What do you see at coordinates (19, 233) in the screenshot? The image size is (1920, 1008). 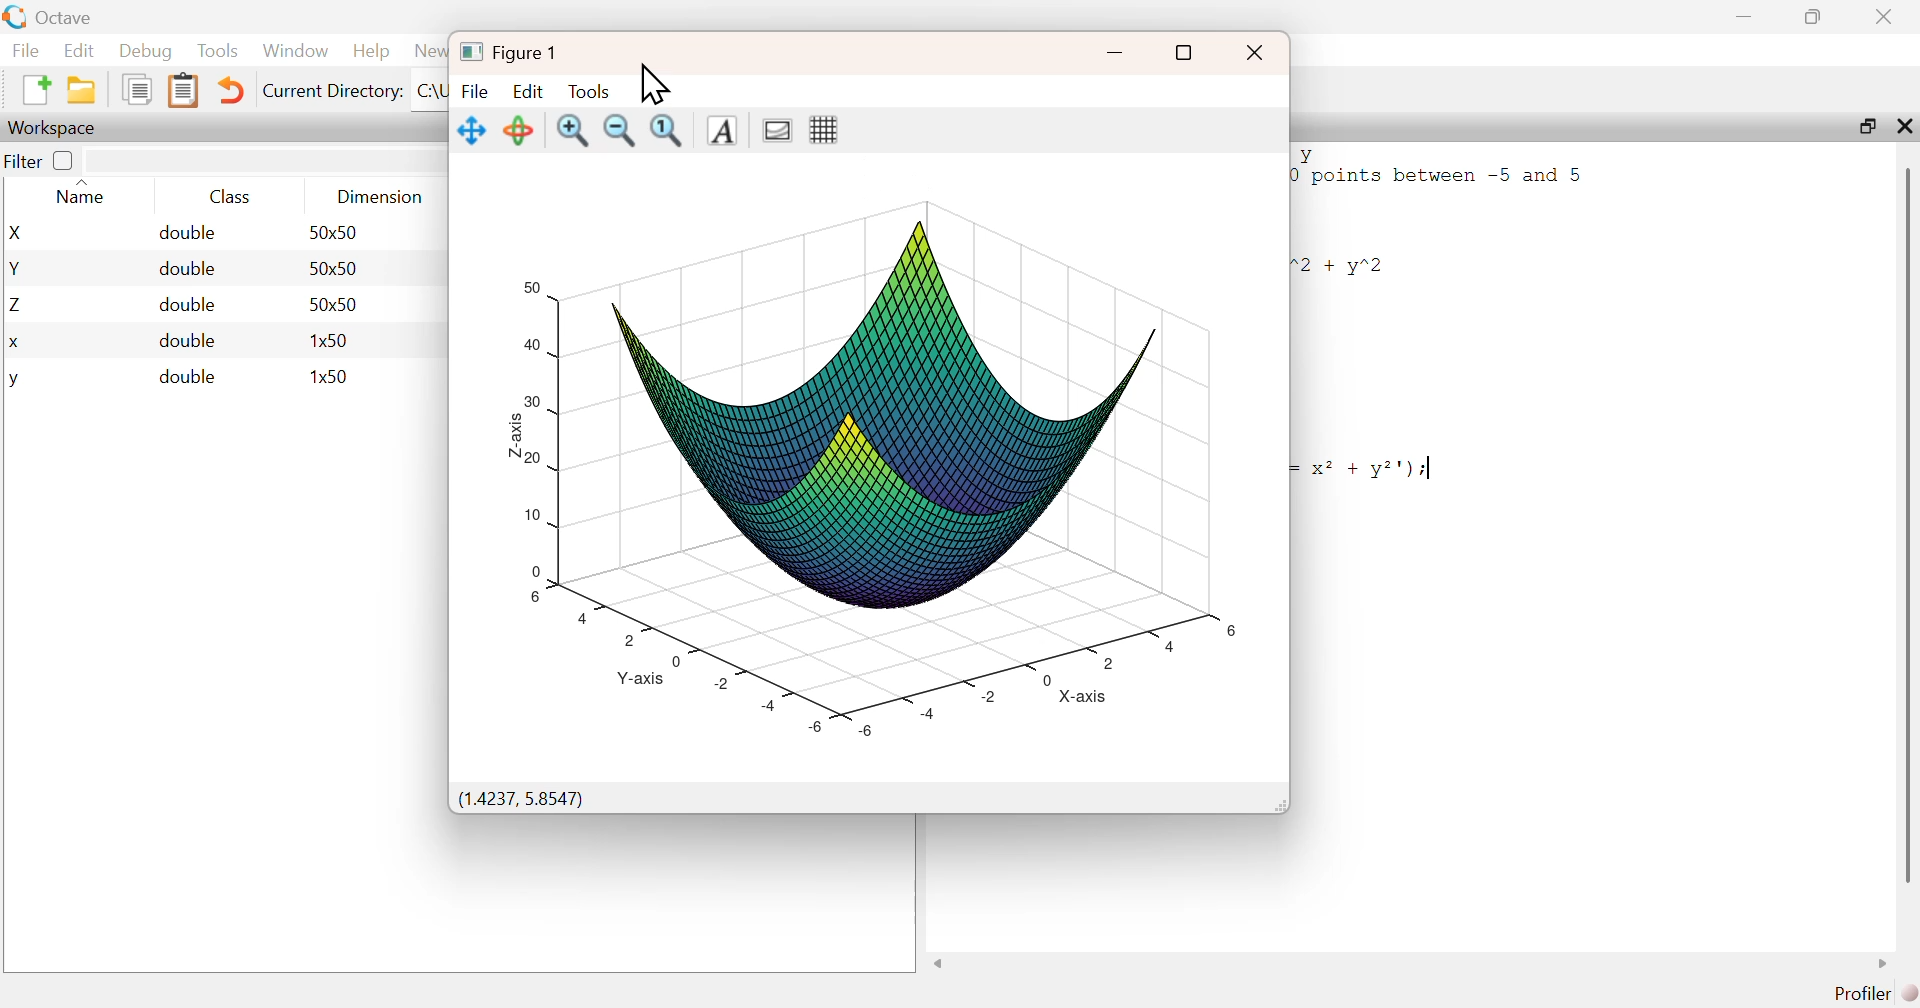 I see `X` at bounding box center [19, 233].